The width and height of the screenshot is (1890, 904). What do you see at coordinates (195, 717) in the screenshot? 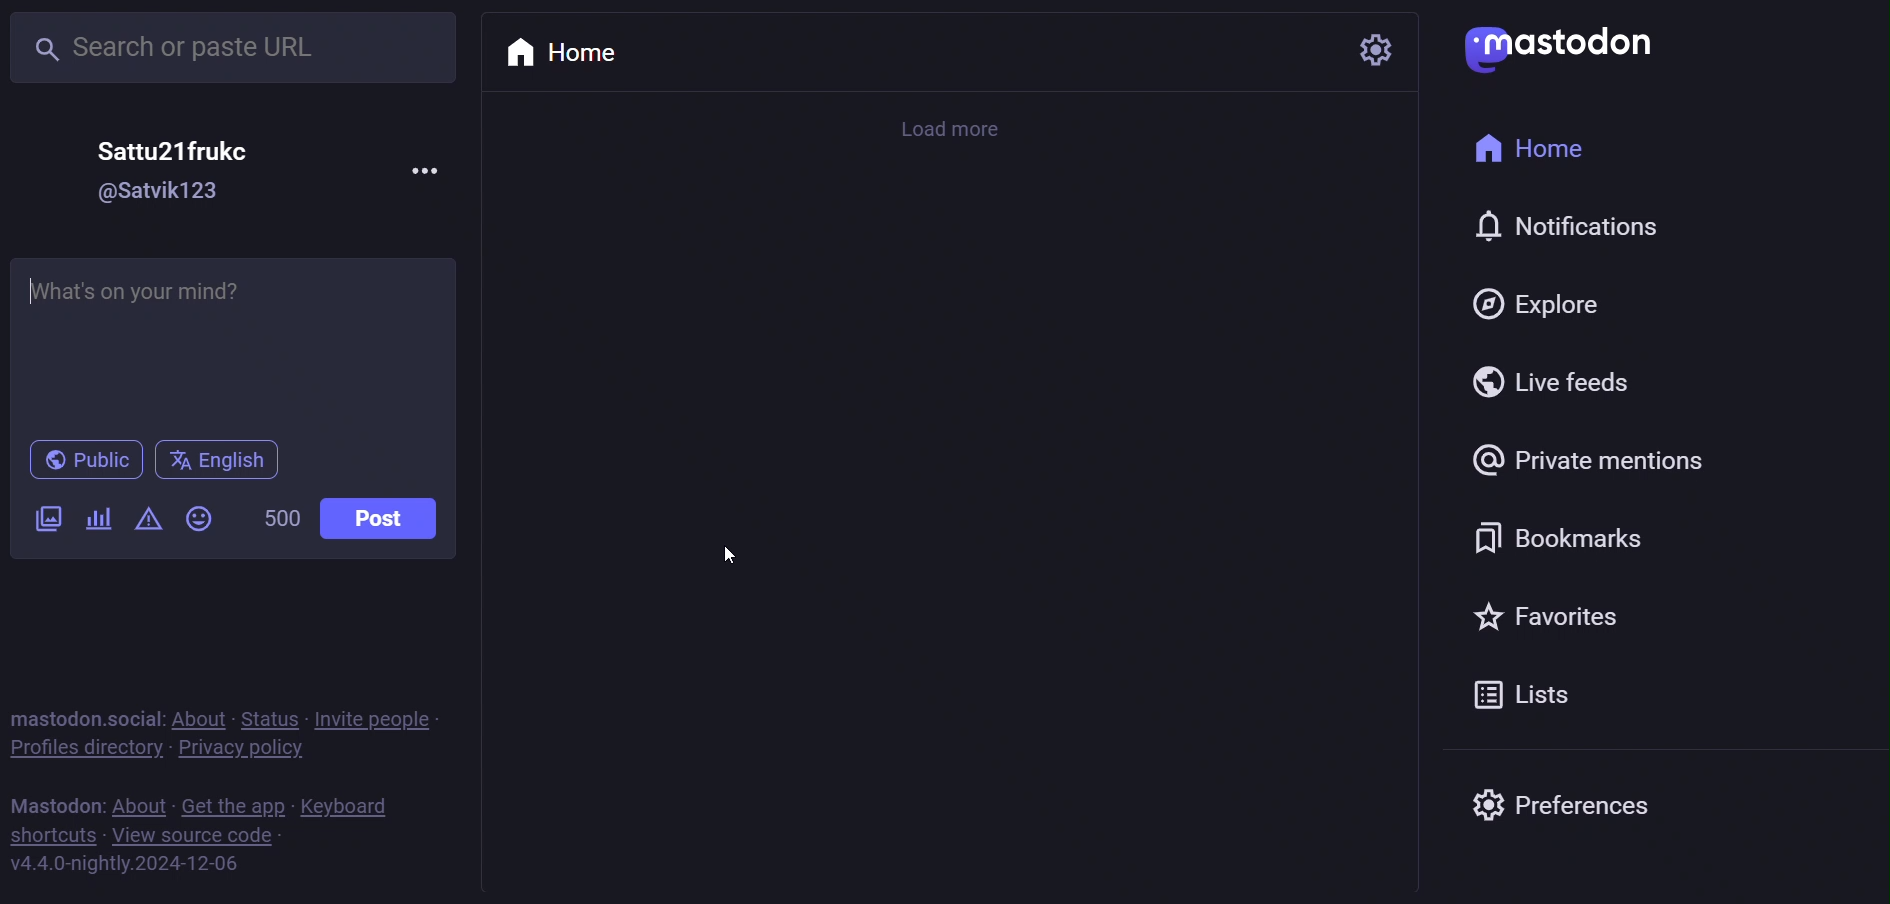
I see `about` at bounding box center [195, 717].